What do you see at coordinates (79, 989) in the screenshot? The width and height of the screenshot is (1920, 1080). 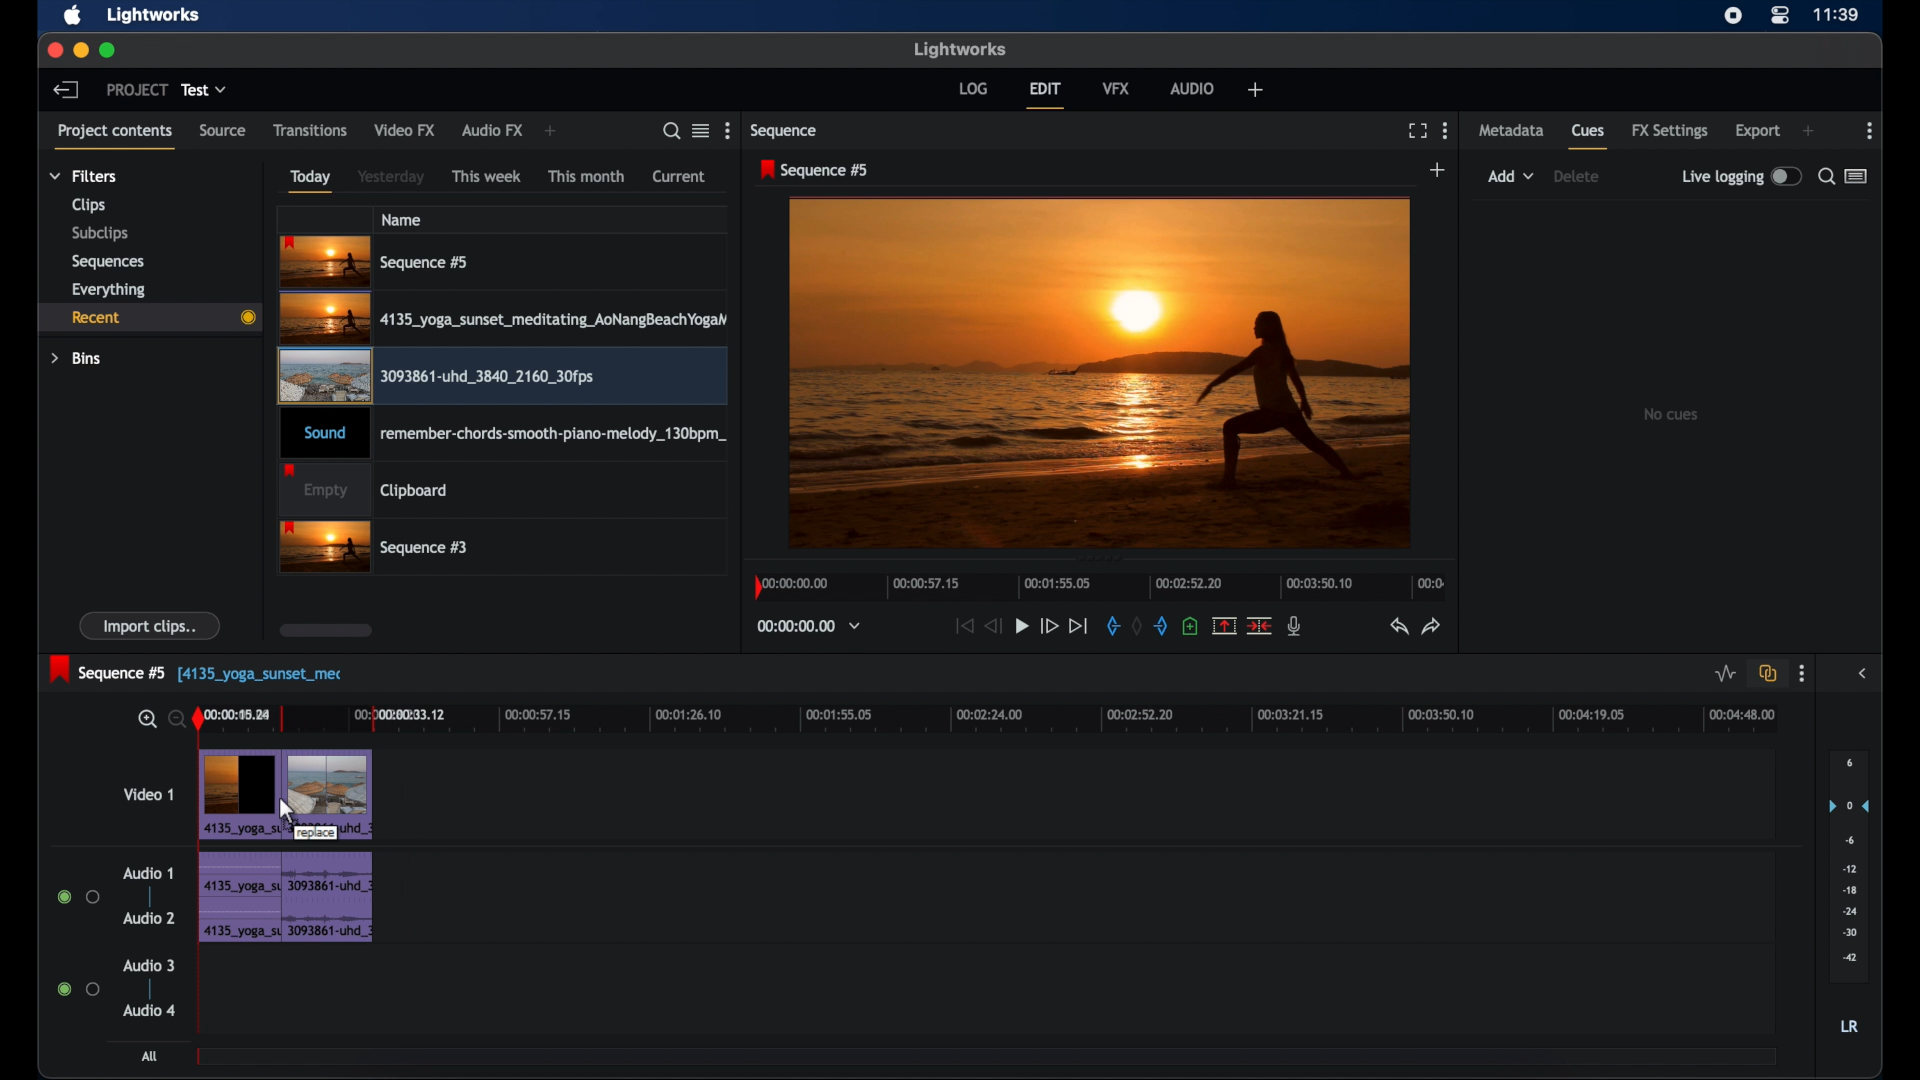 I see `radio  buttons` at bounding box center [79, 989].